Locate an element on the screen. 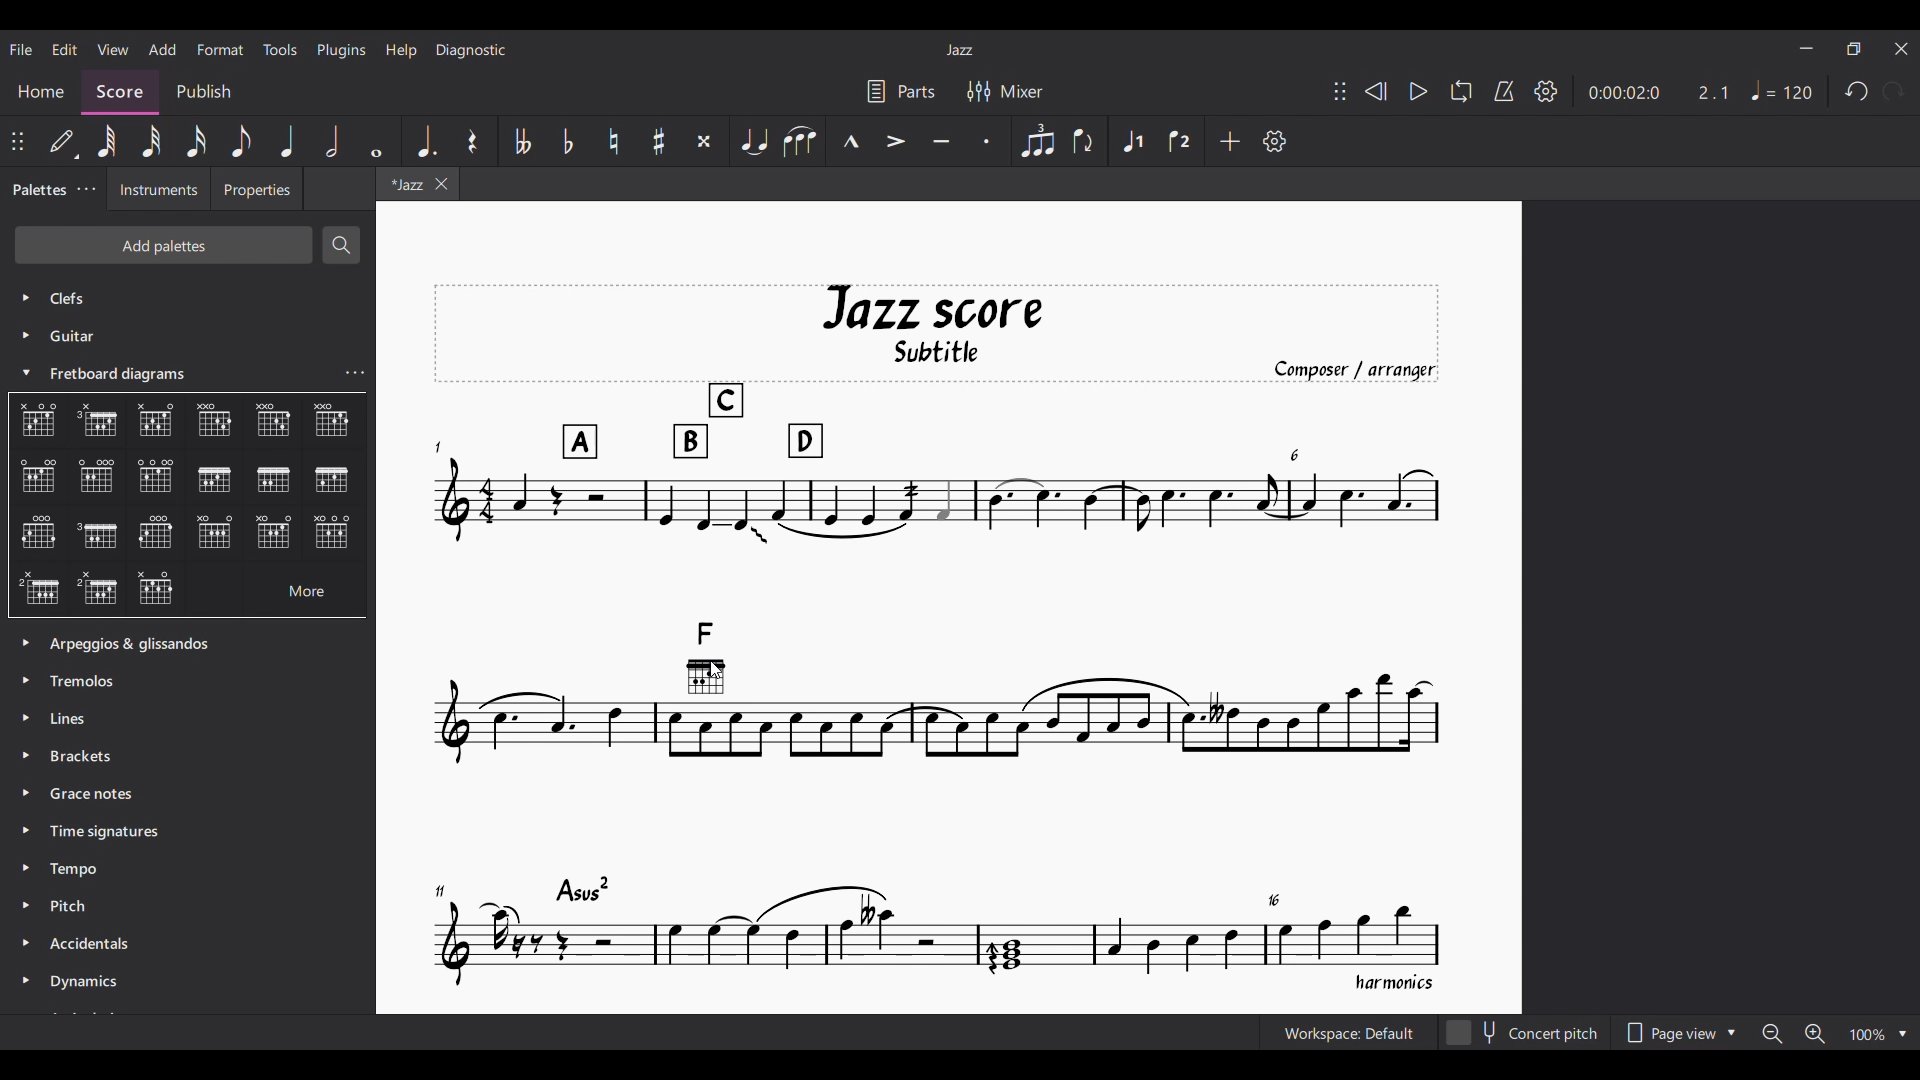 The height and width of the screenshot is (1080, 1920). Toggle flat is located at coordinates (568, 141).